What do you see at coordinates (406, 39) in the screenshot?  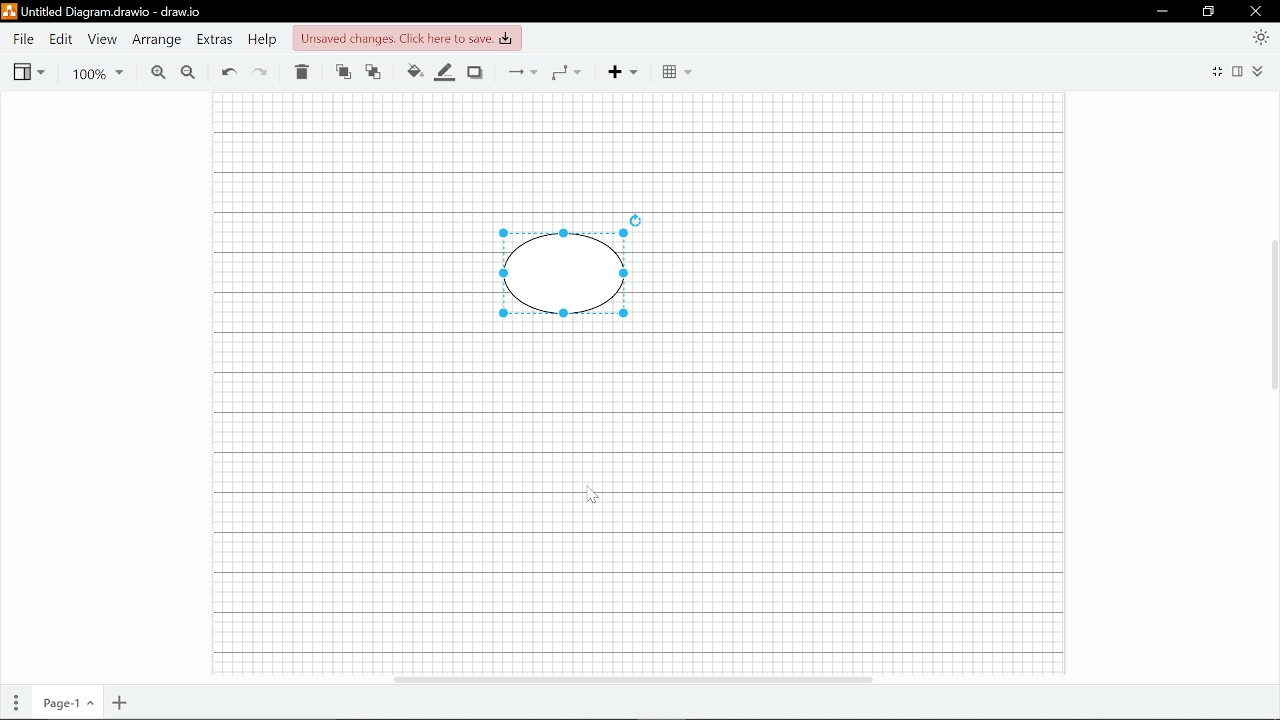 I see `Unsaved images, click here to save` at bounding box center [406, 39].